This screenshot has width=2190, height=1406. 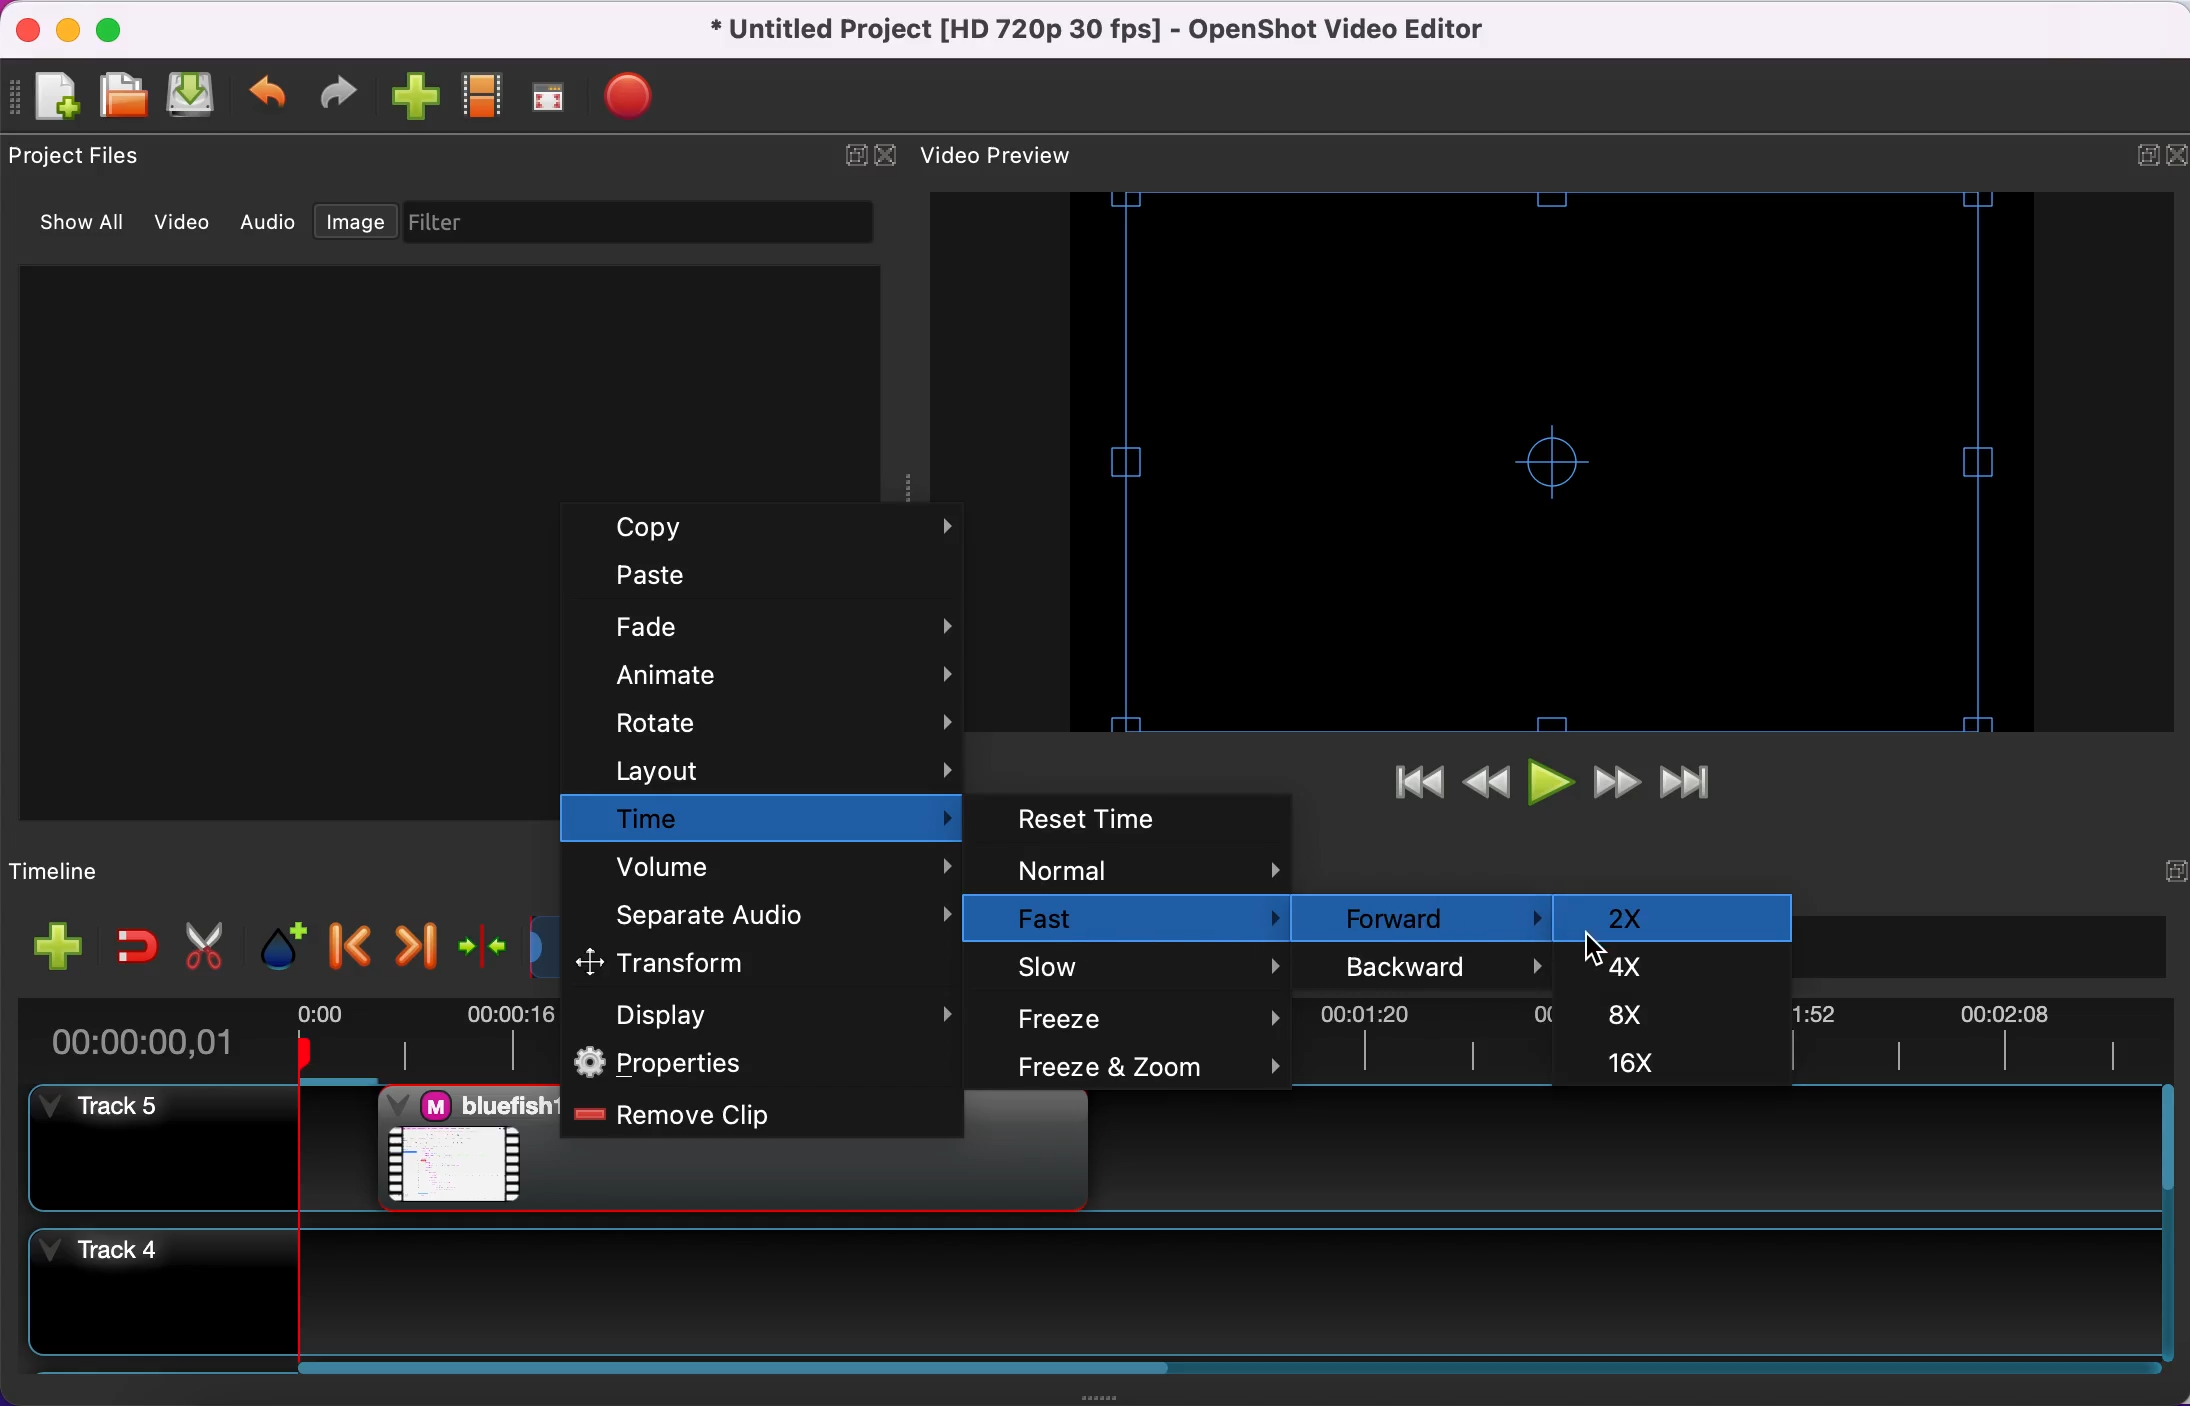 I want to click on 4x, so click(x=1671, y=965).